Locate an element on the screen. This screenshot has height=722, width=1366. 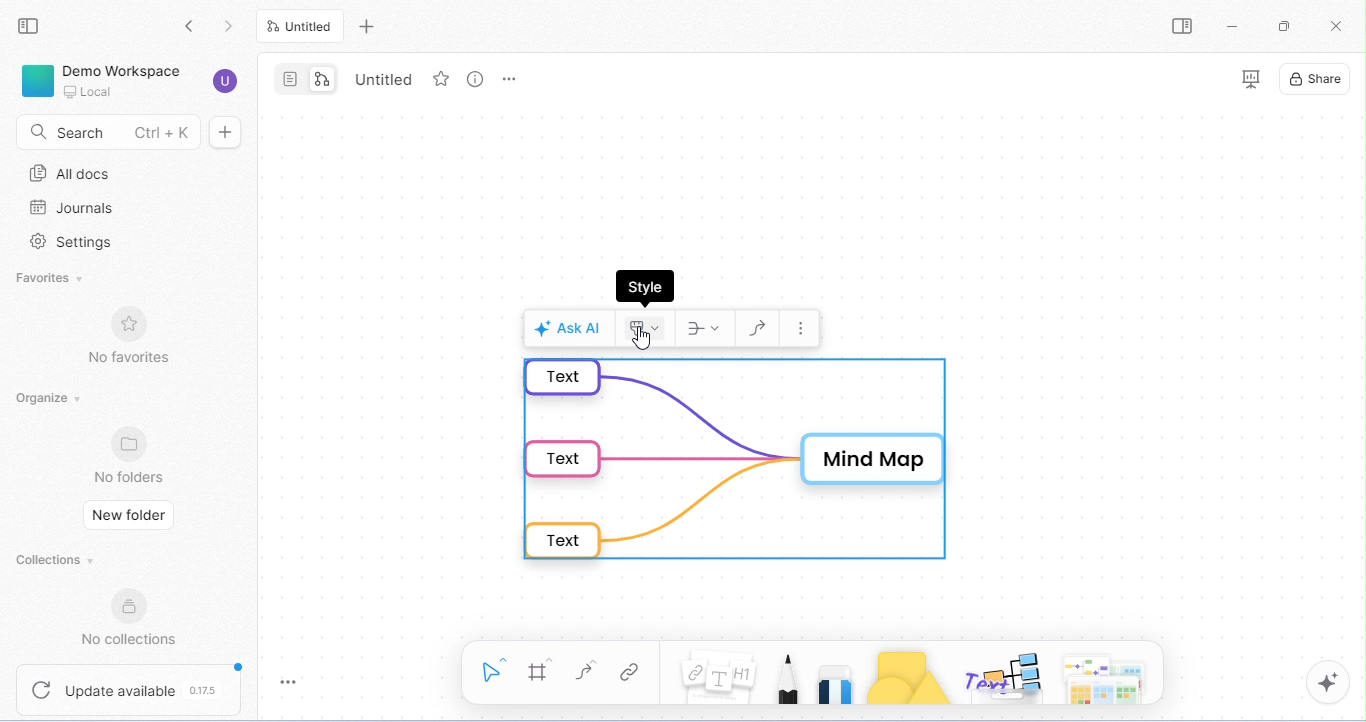
collections is located at coordinates (58, 556).